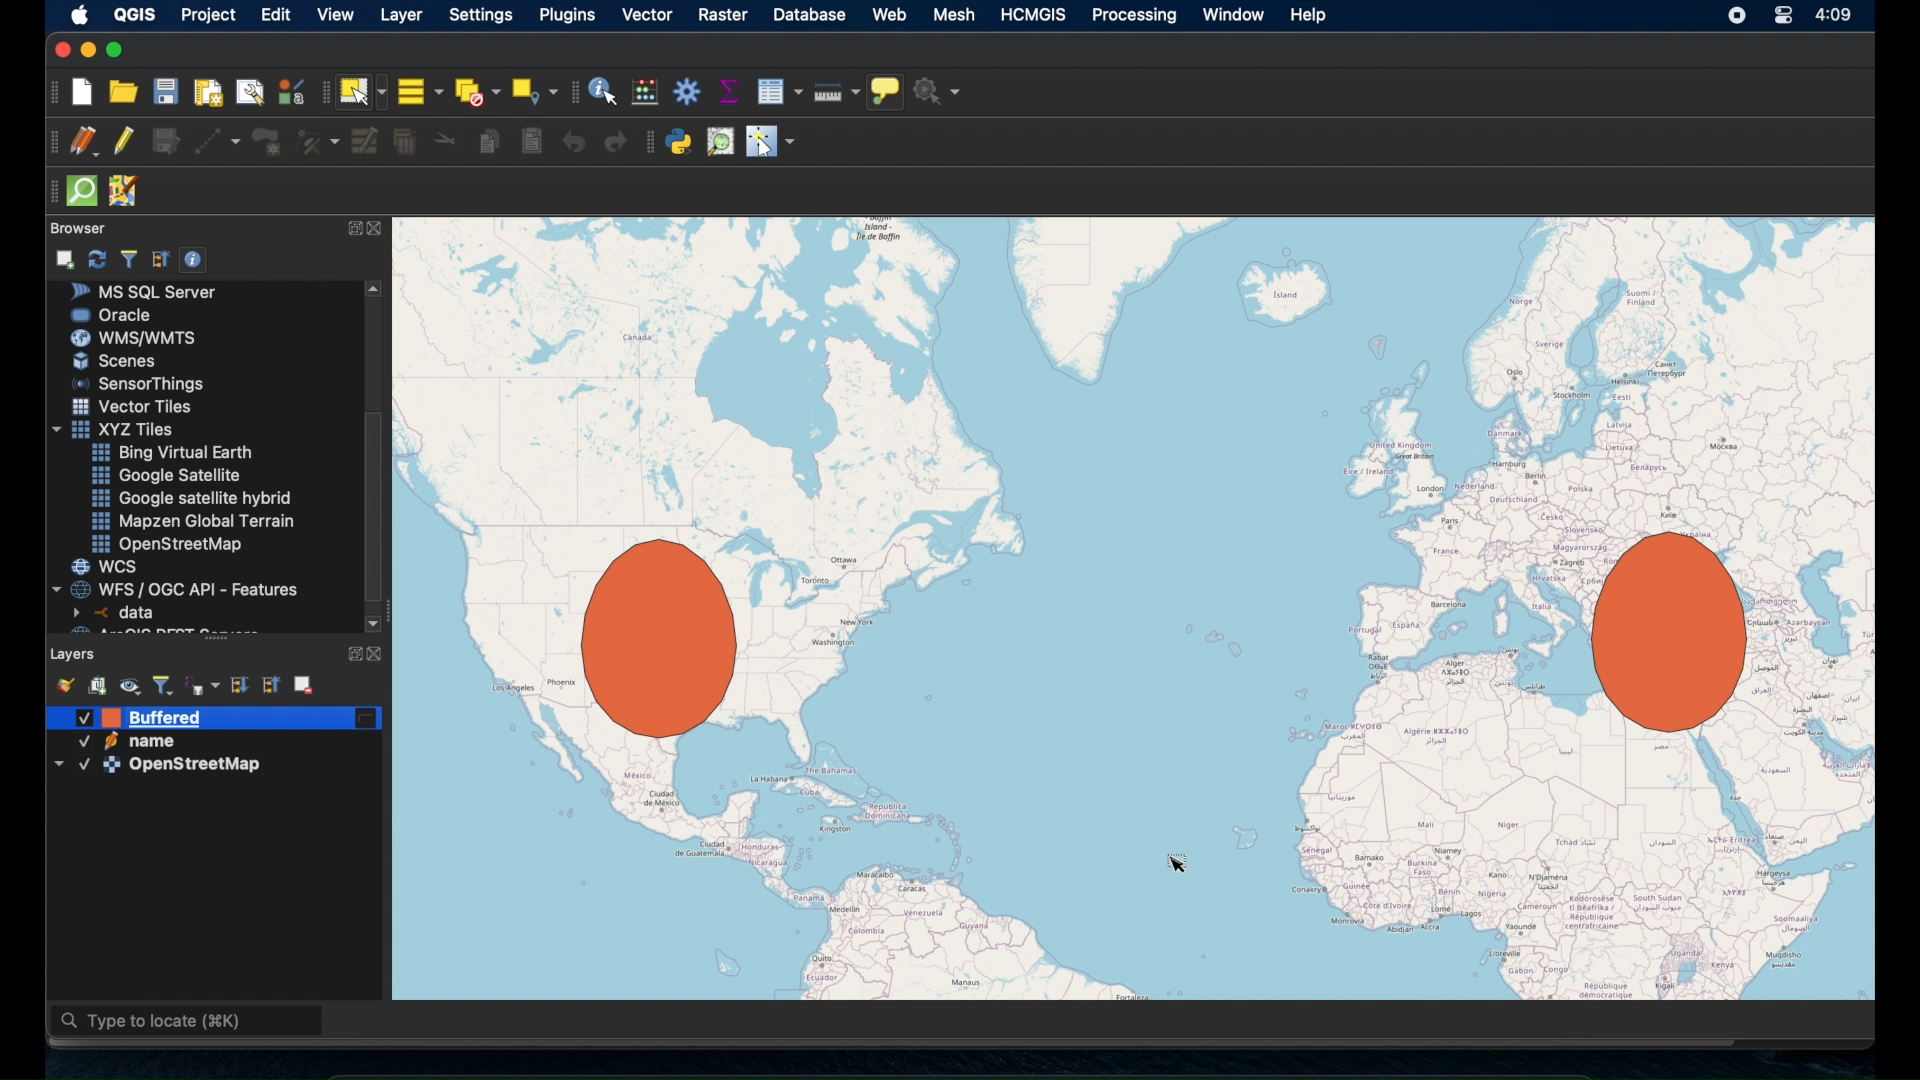 The image size is (1920, 1080). Describe the element at coordinates (75, 226) in the screenshot. I see `browser` at that location.